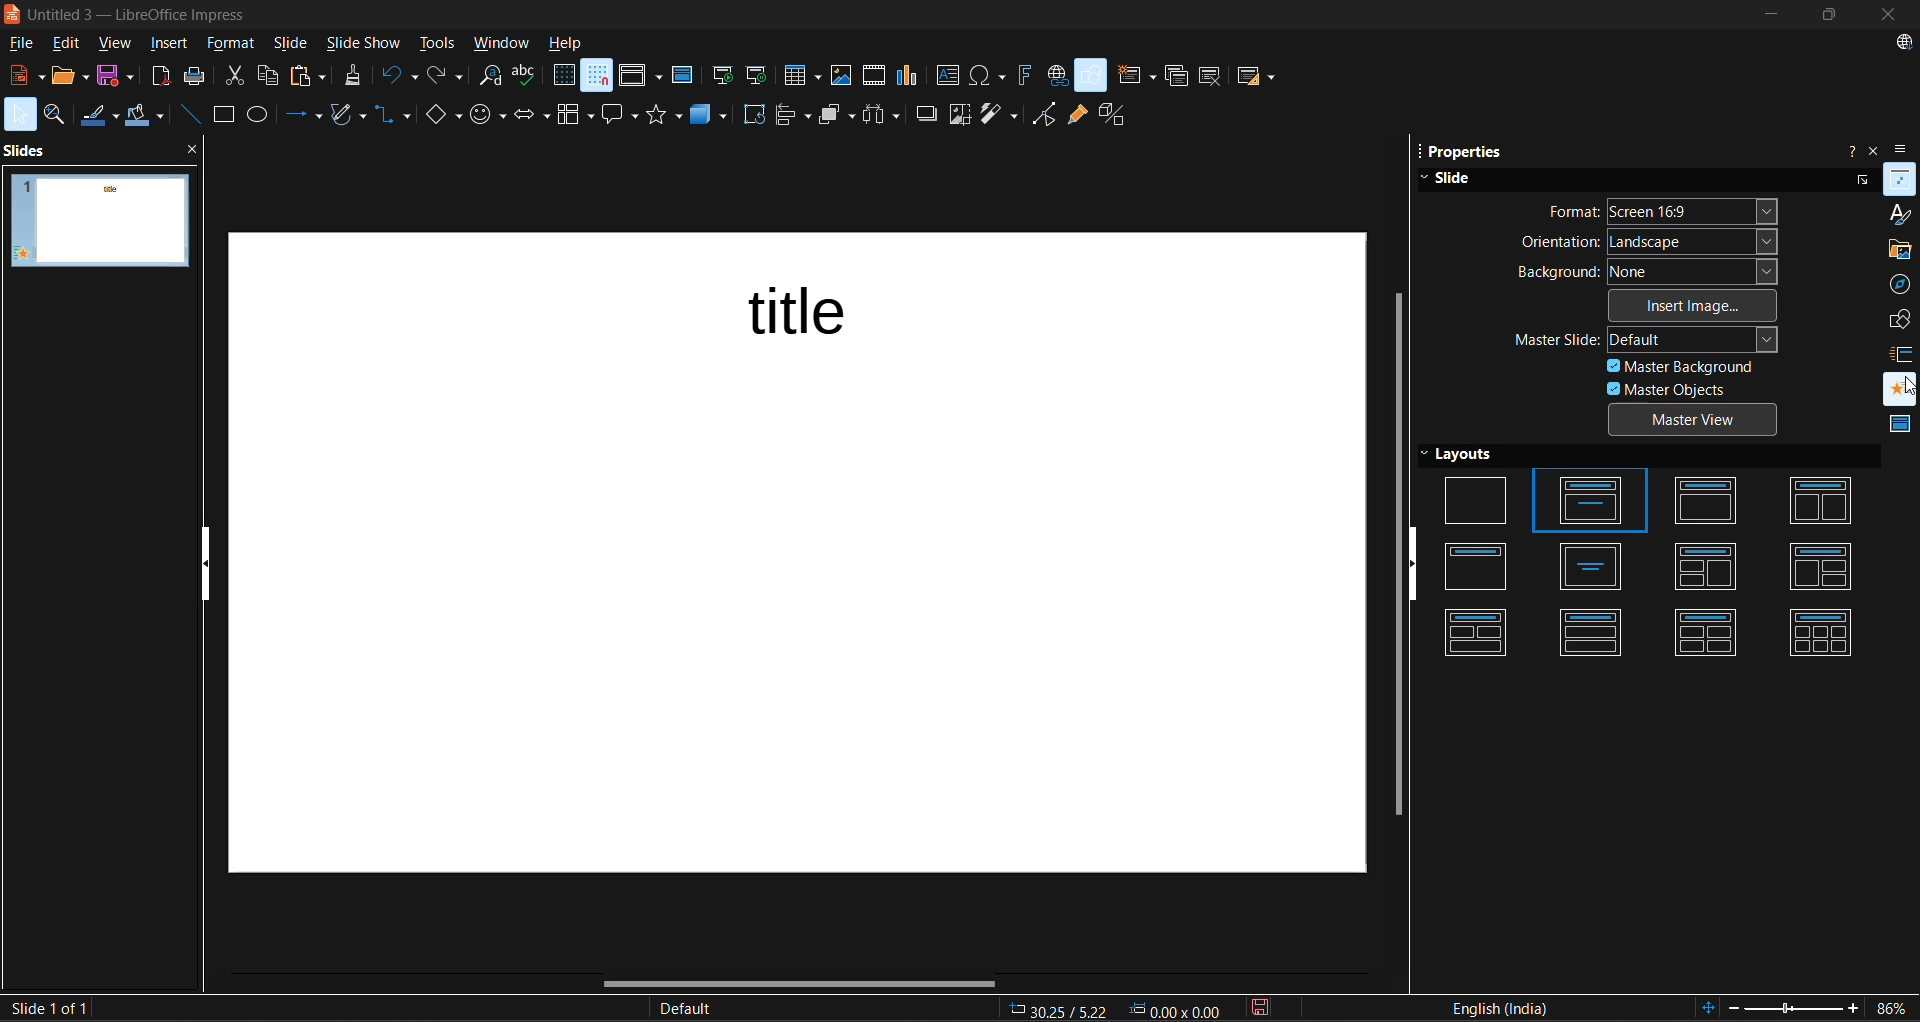 Image resolution: width=1920 pixels, height=1022 pixels. What do you see at coordinates (1661, 211) in the screenshot?
I see `format` at bounding box center [1661, 211].